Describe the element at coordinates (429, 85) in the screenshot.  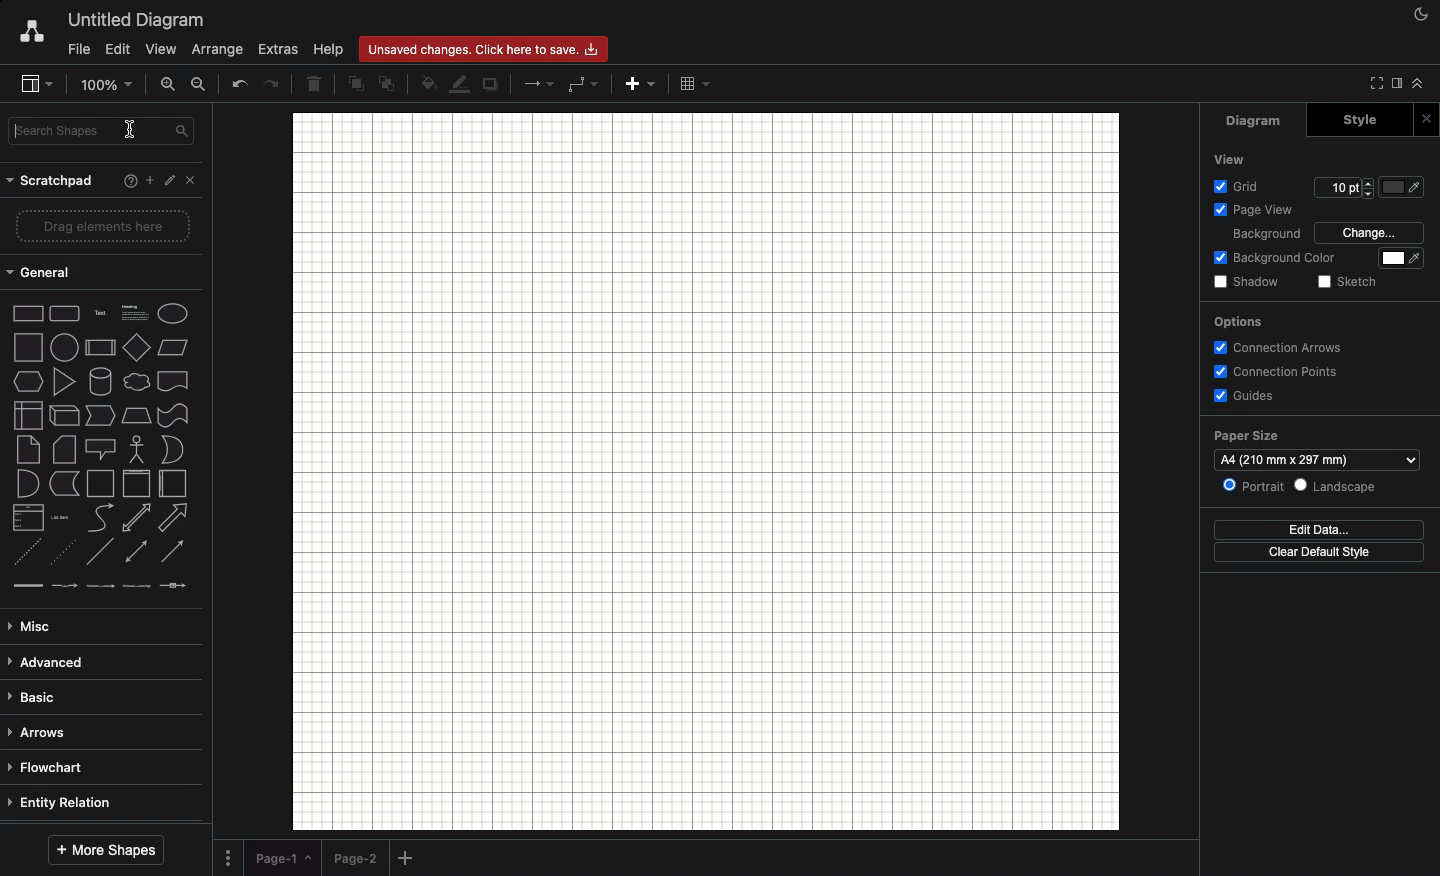
I see `Fill color` at that location.